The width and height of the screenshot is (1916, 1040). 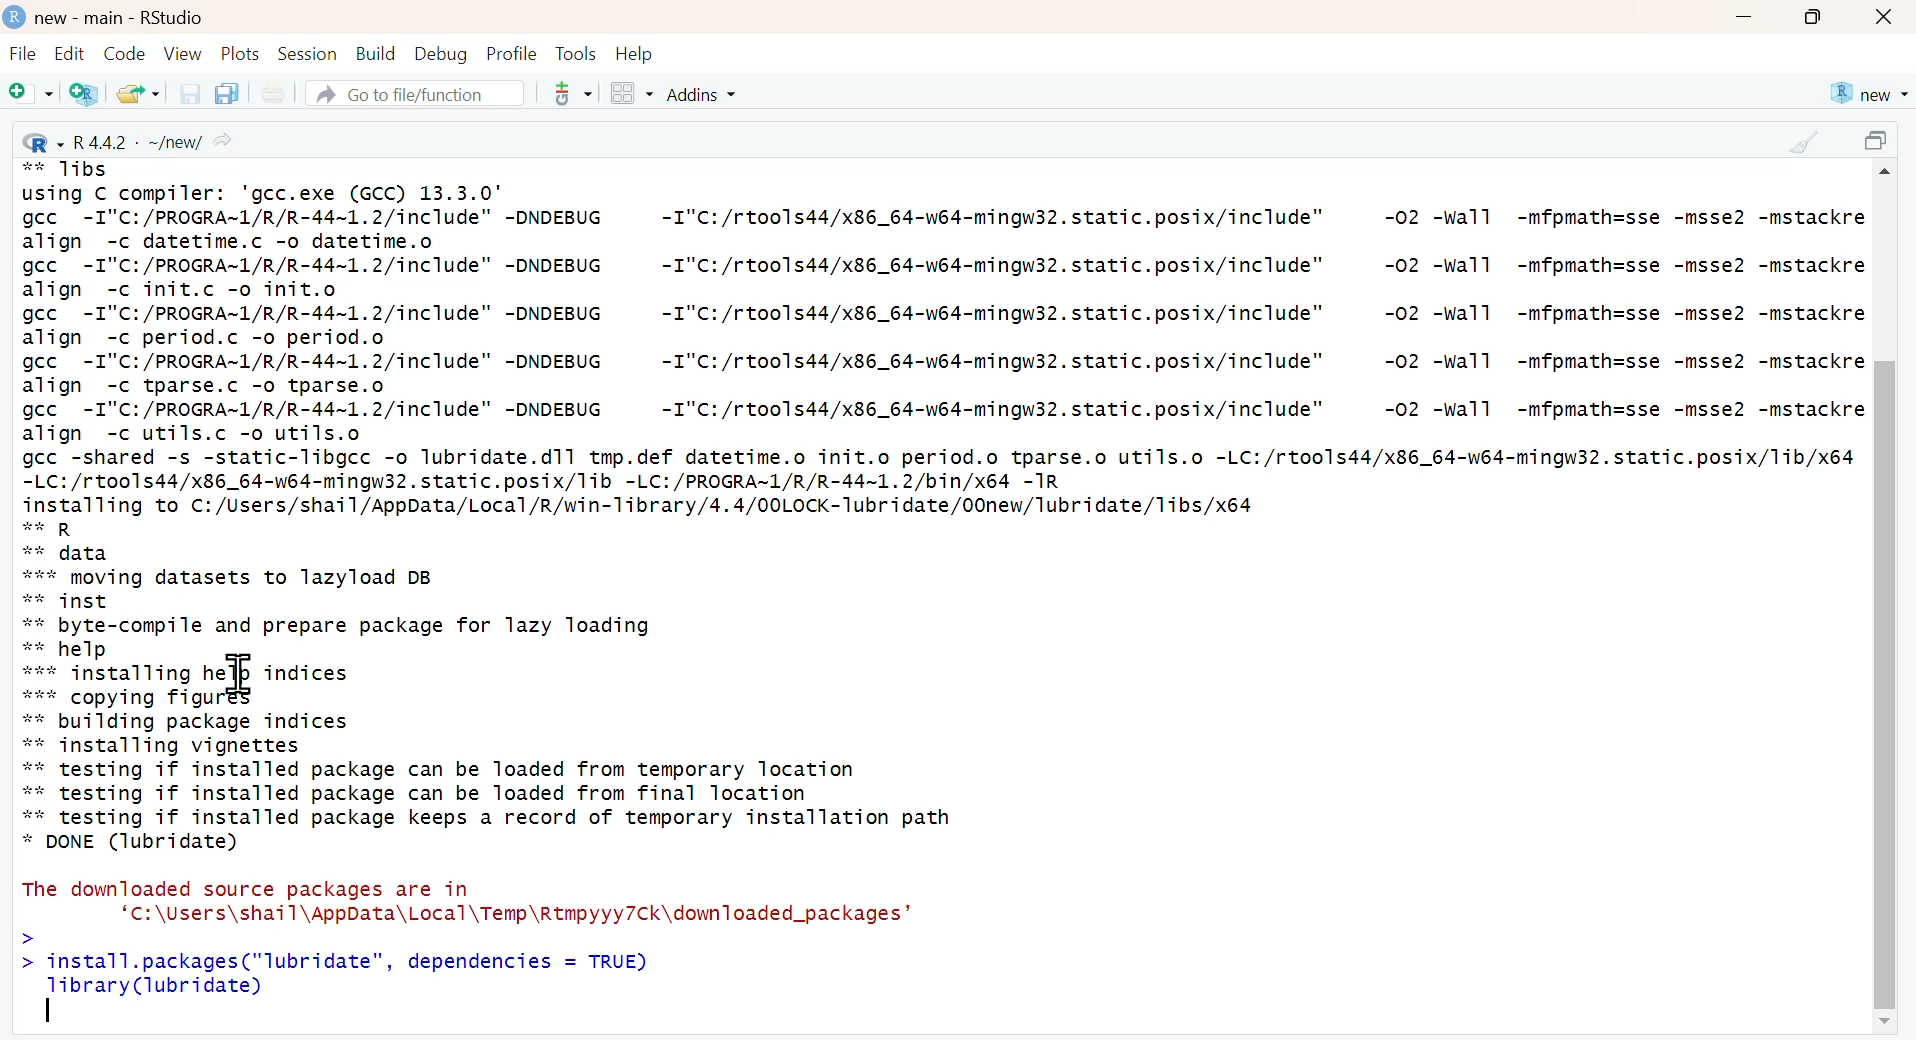 I want to click on New file, so click(x=32, y=95).